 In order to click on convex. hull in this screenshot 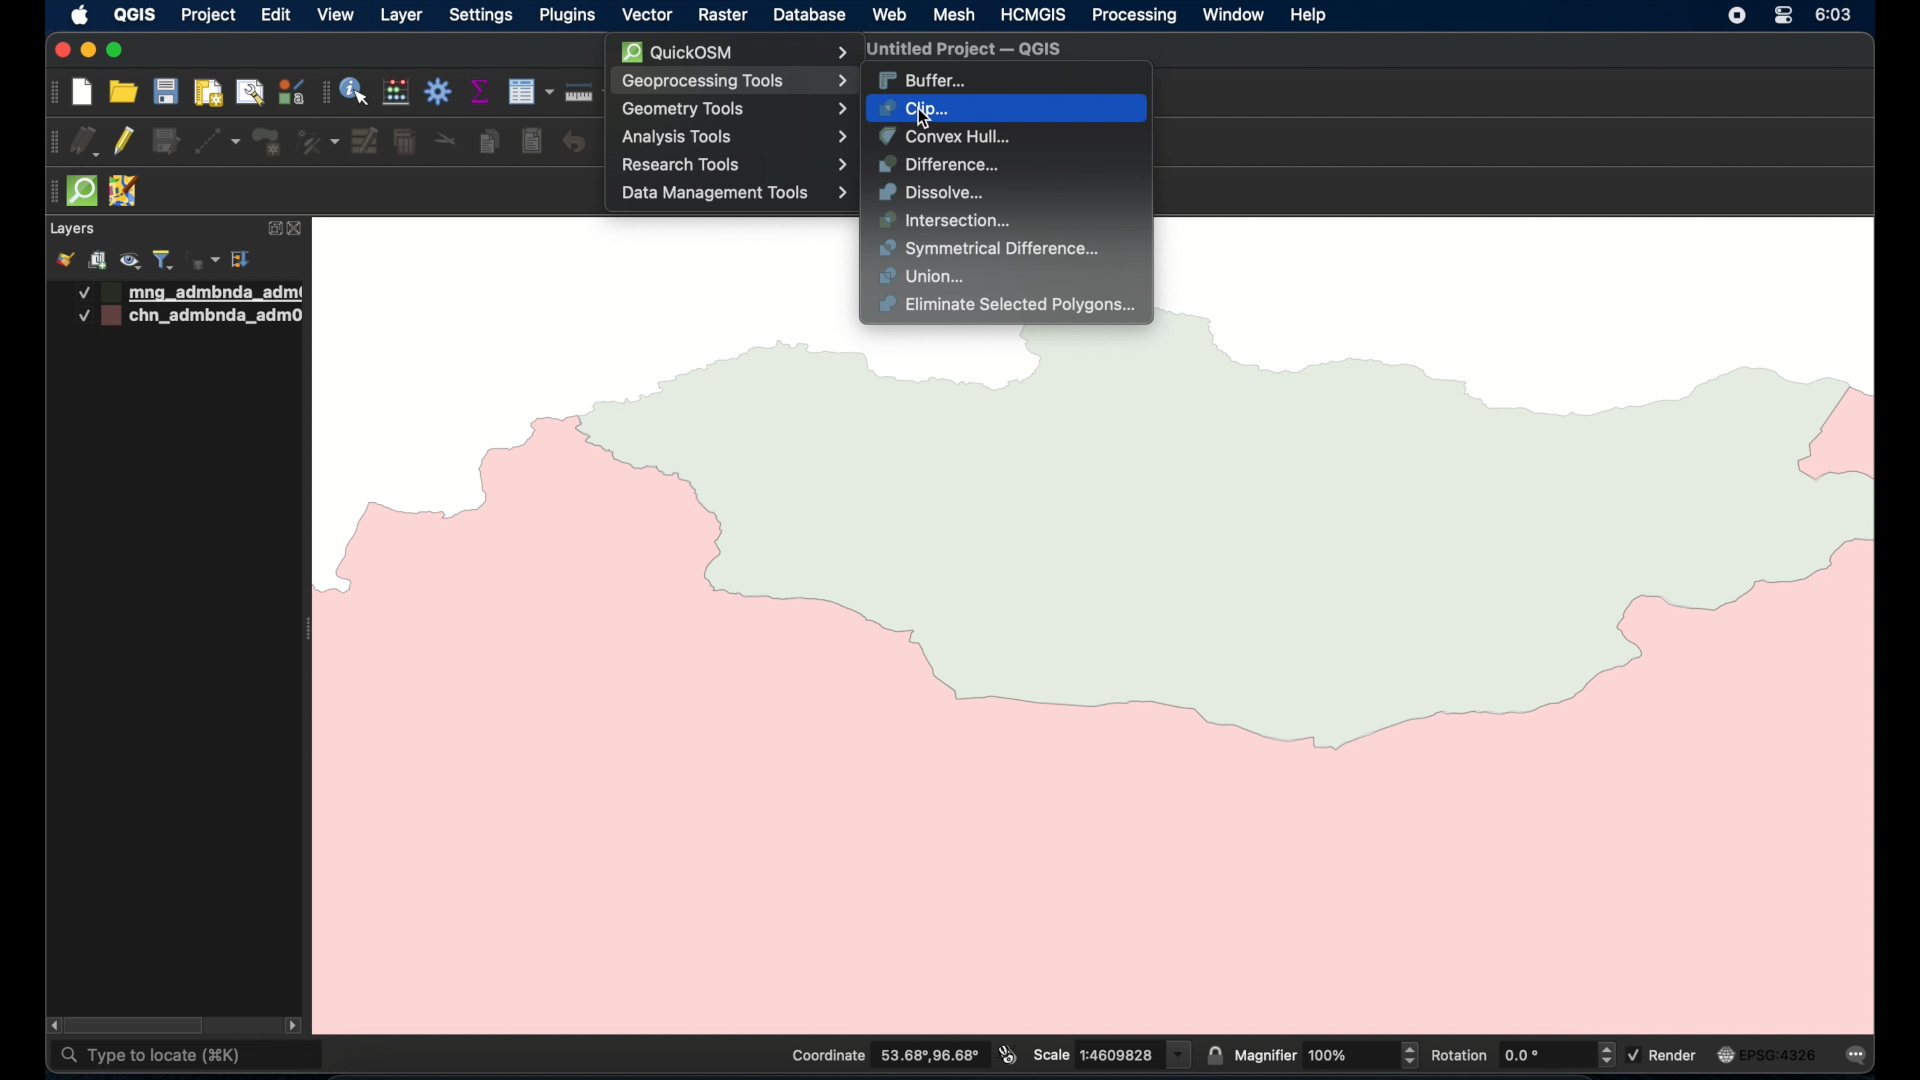, I will do `click(944, 136)`.